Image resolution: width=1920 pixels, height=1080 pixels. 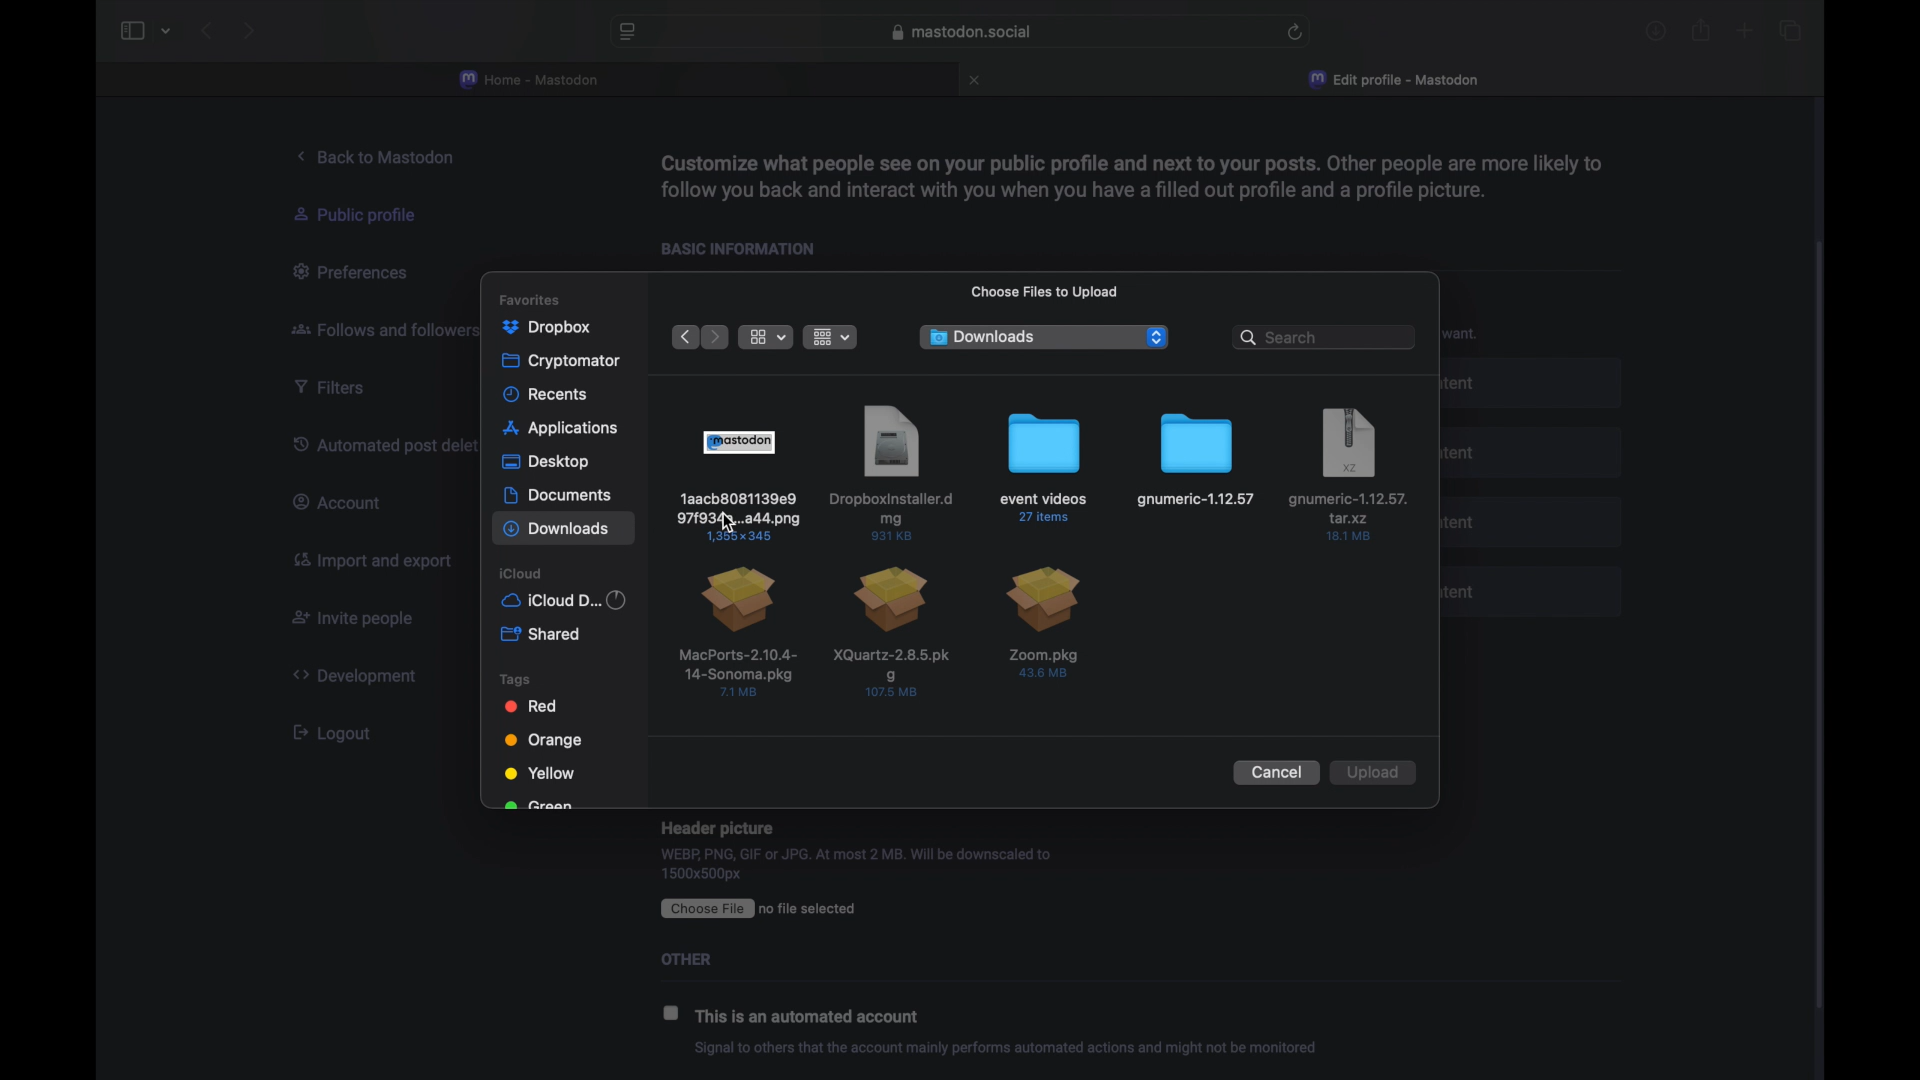 I want to click on documents, so click(x=557, y=495).